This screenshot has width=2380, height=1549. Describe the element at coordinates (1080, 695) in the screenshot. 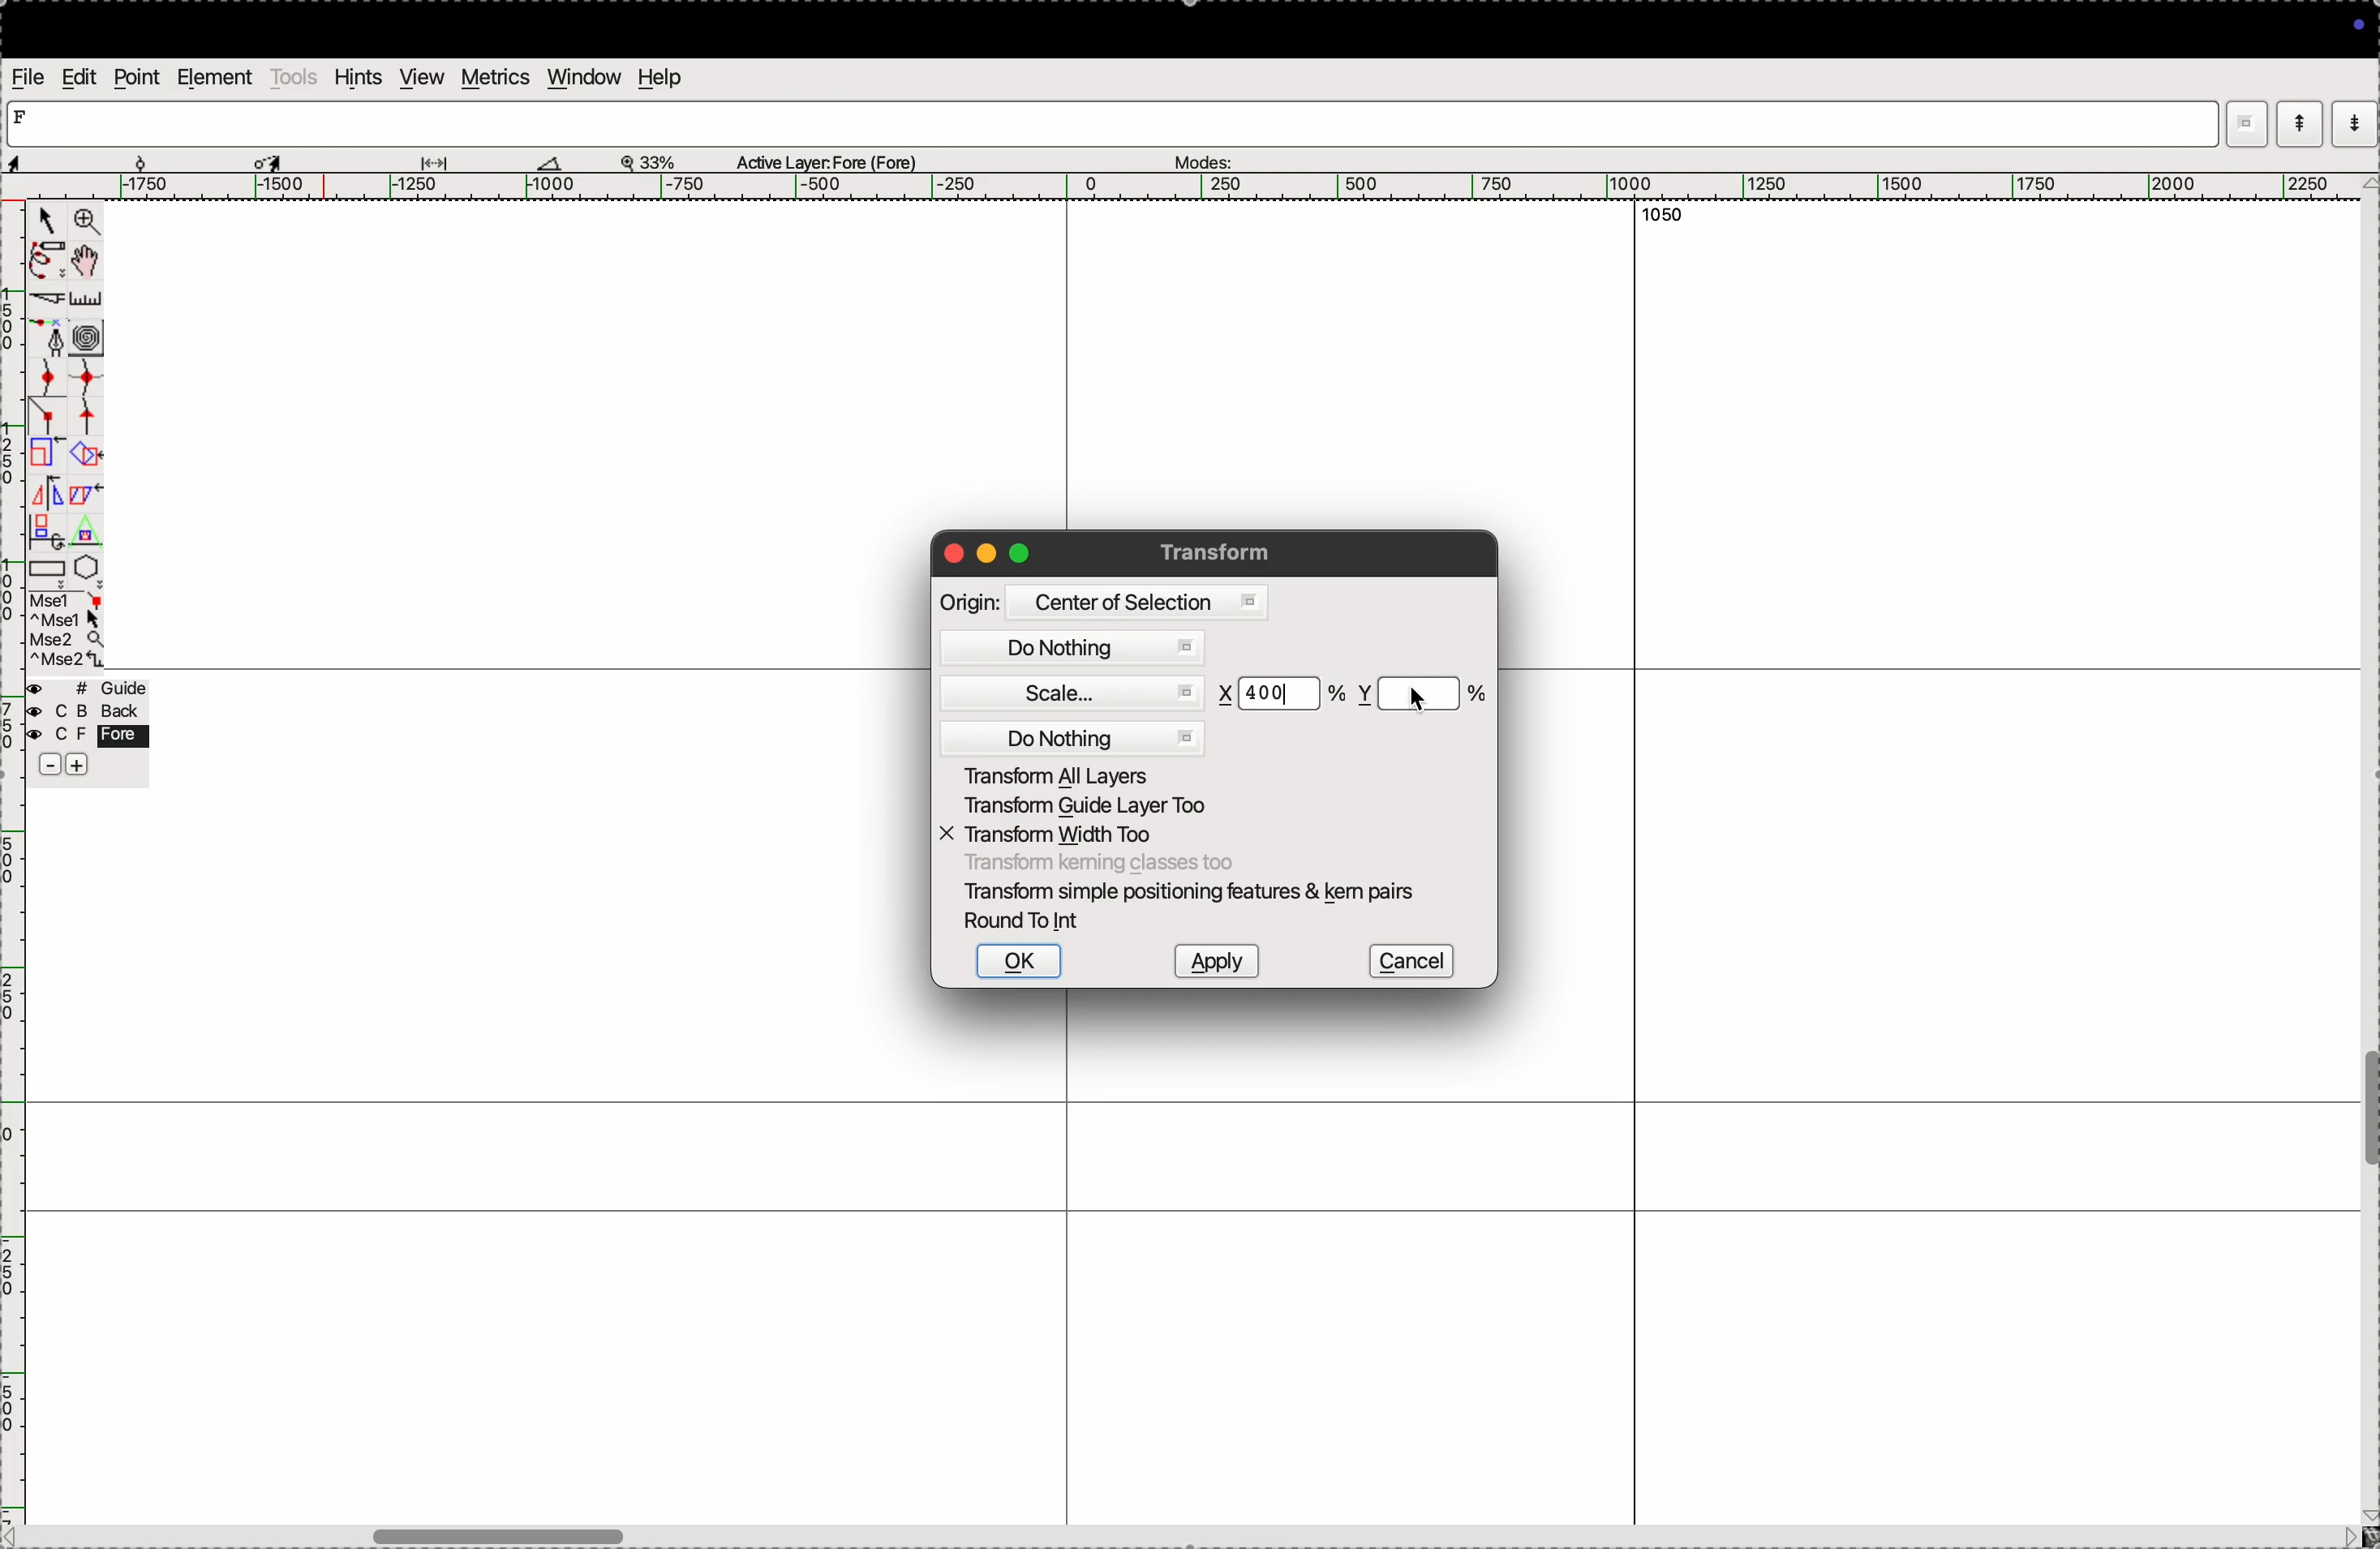

I see `scale` at that location.